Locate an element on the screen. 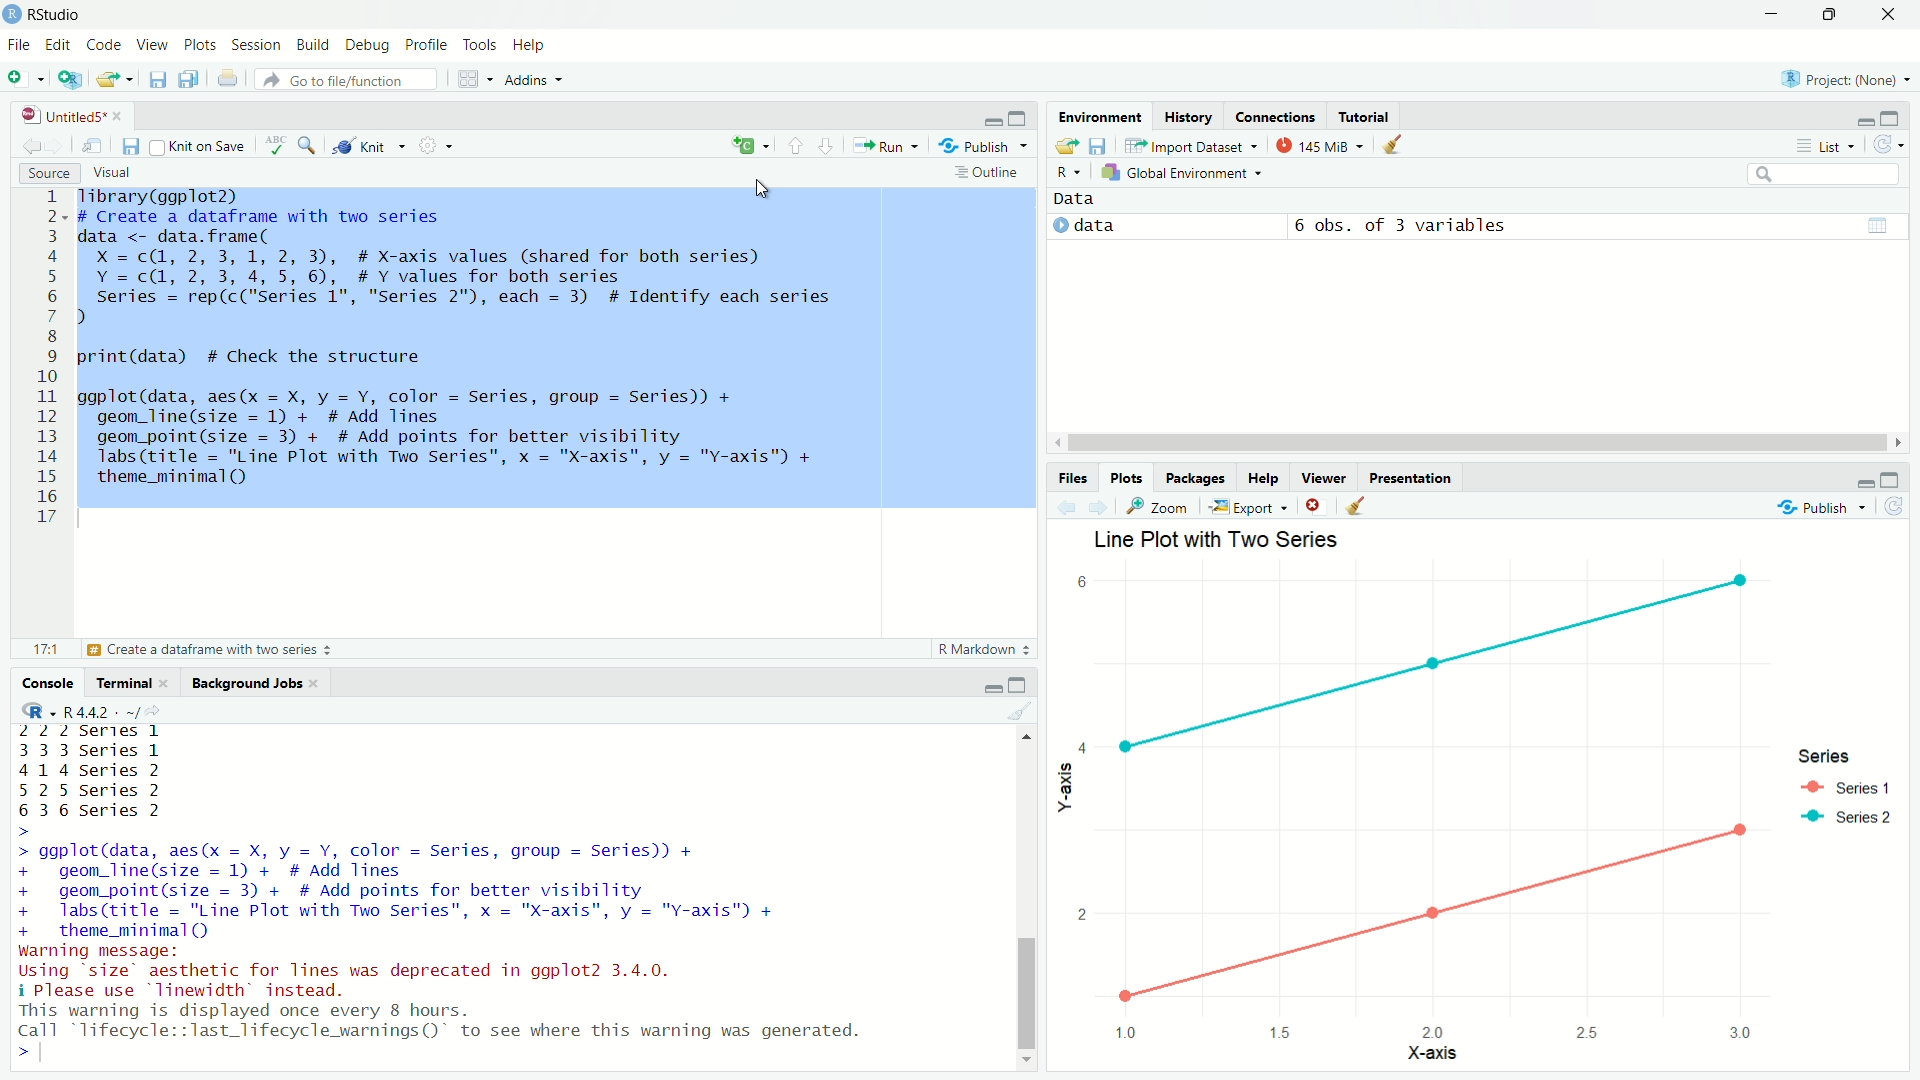 The width and height of the screenshot is (1920, 1080). Untitled is located at coordinates (70, 113).